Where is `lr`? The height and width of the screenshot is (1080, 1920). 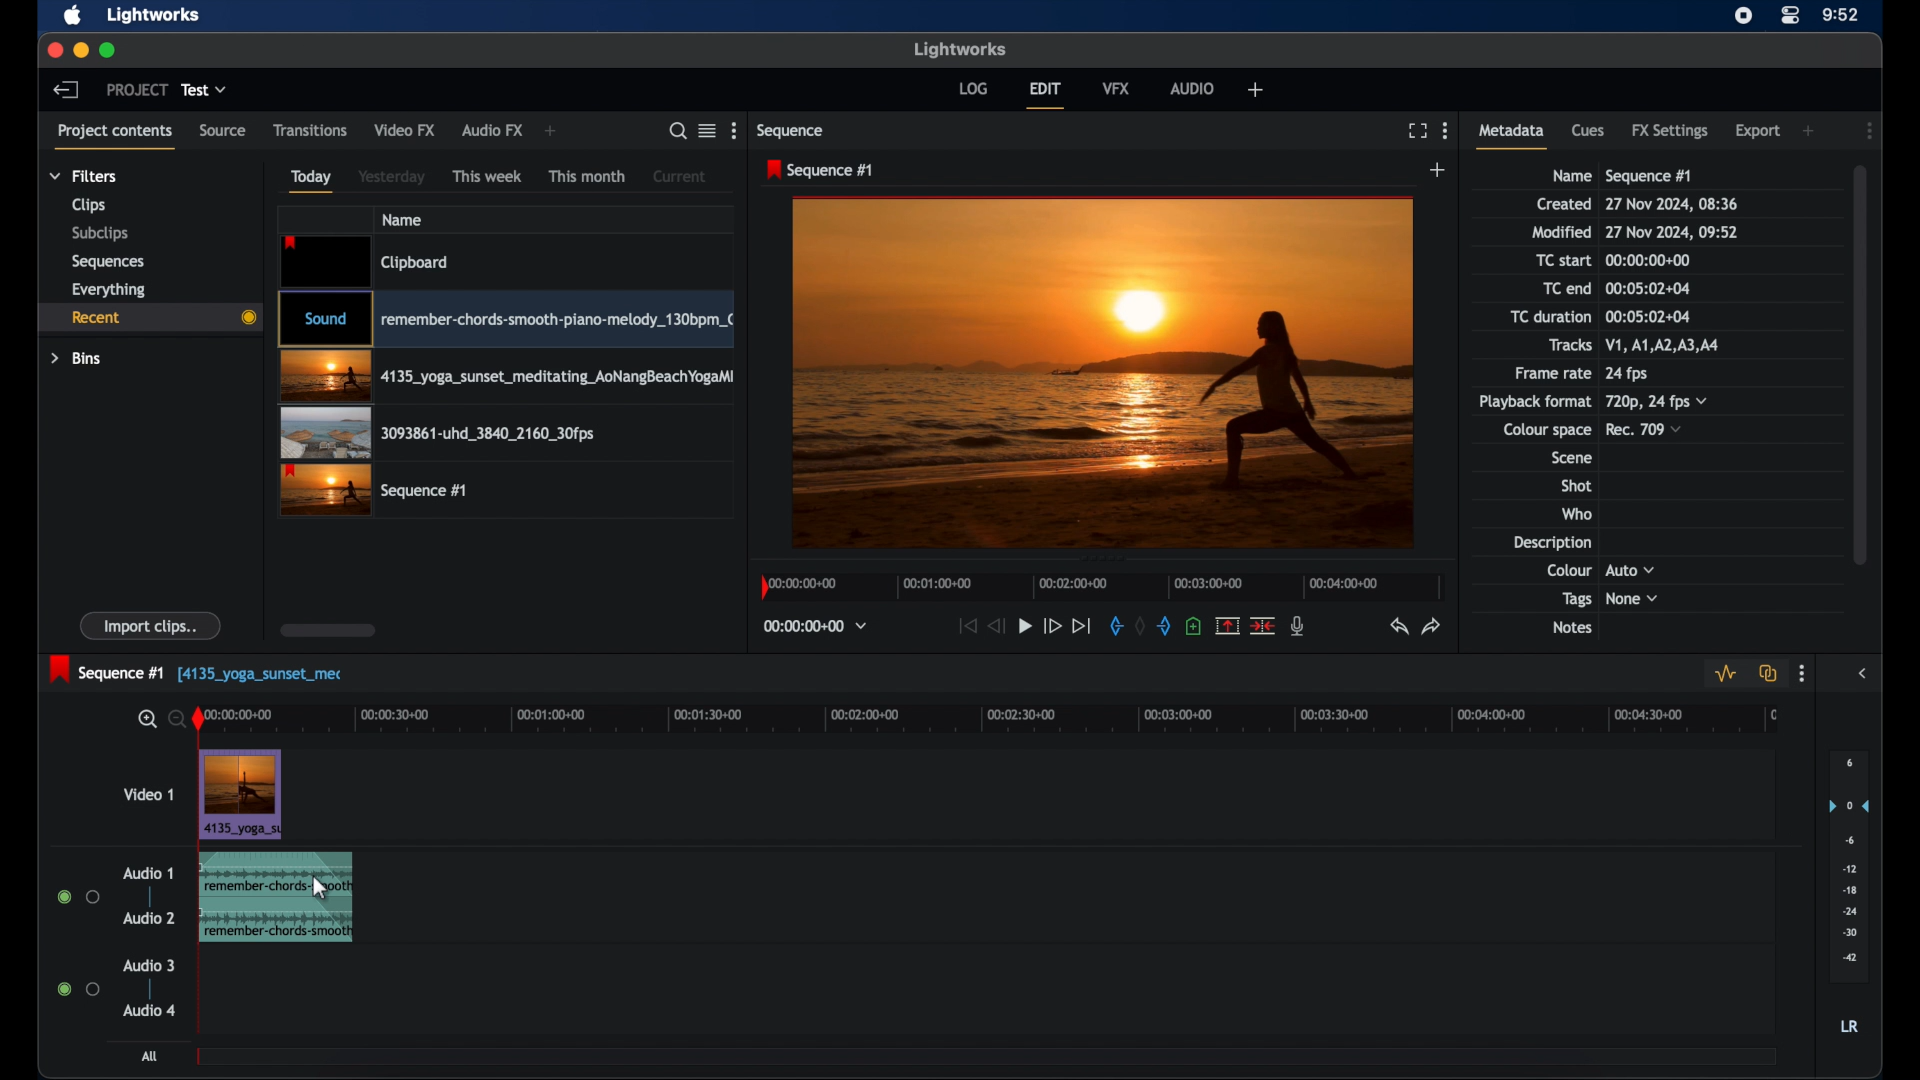 lr is located at coordinates (1849, 1026).